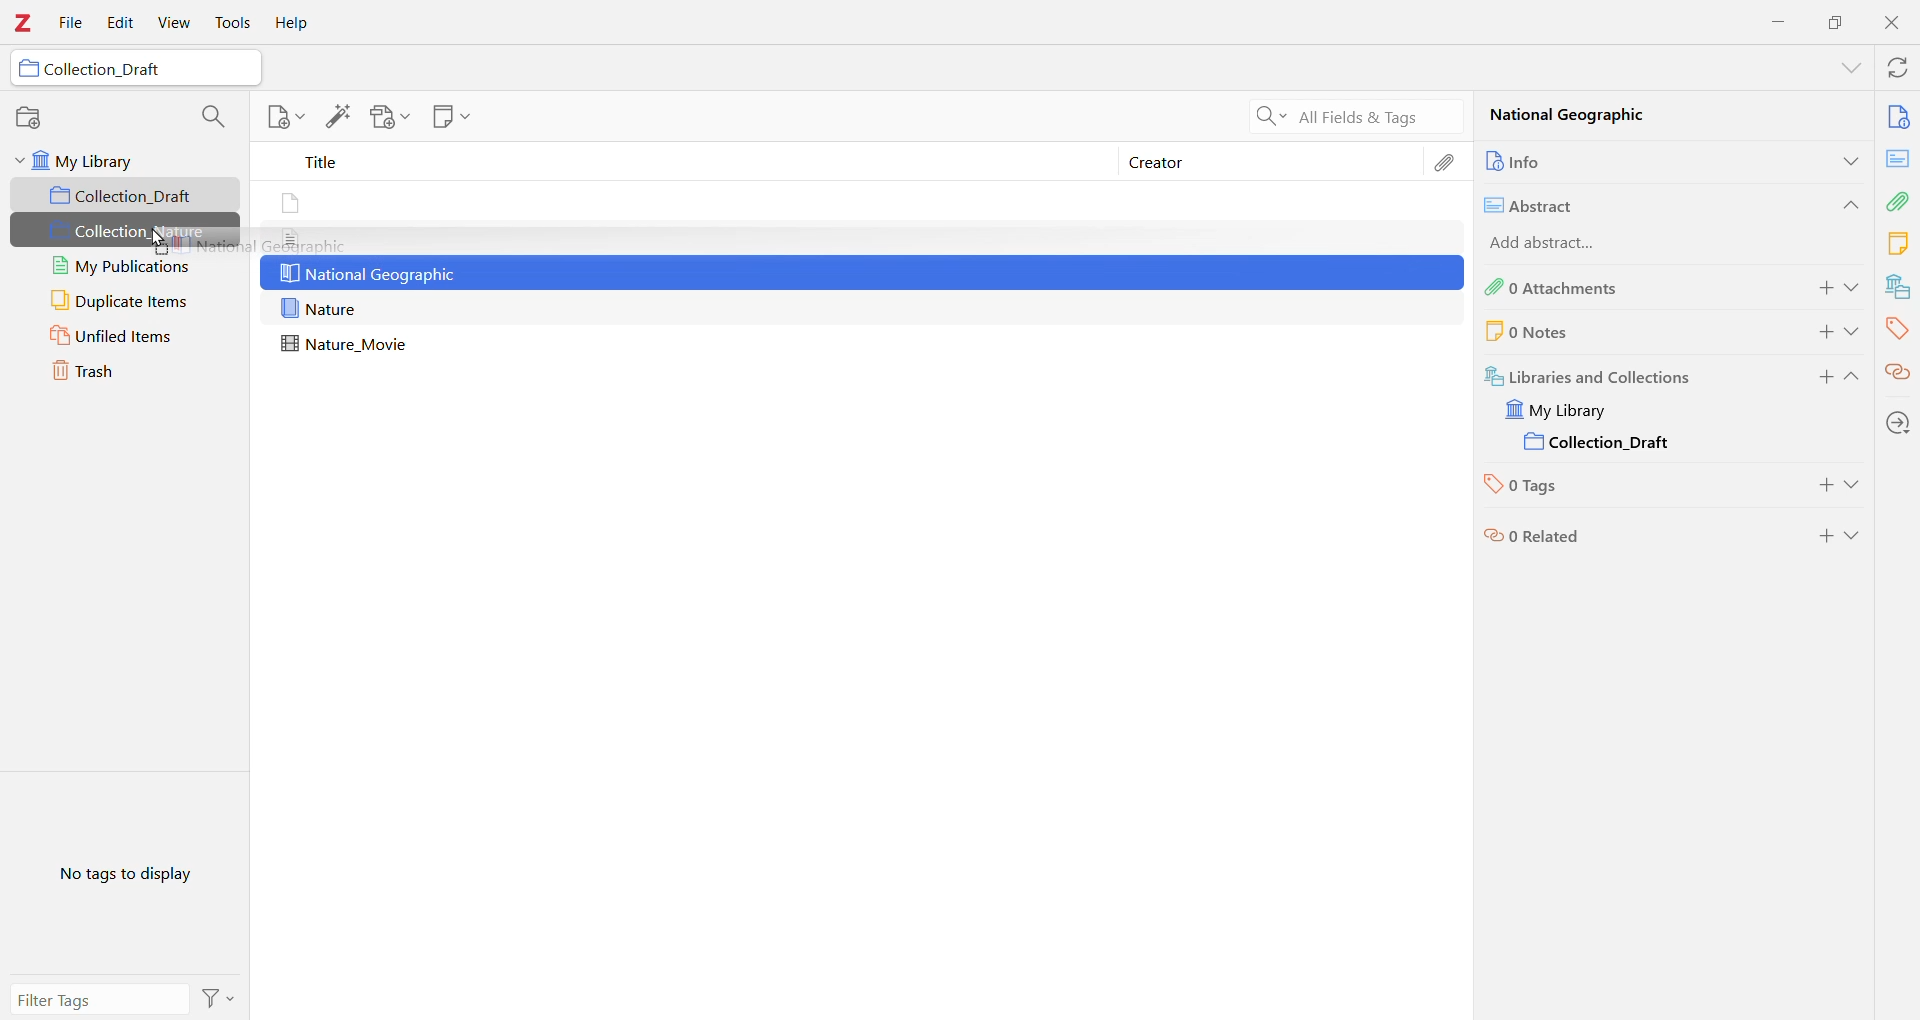  Describe the element at coordinates (126, 232) in the screenshot. I see `Collection_Nature` at that location.